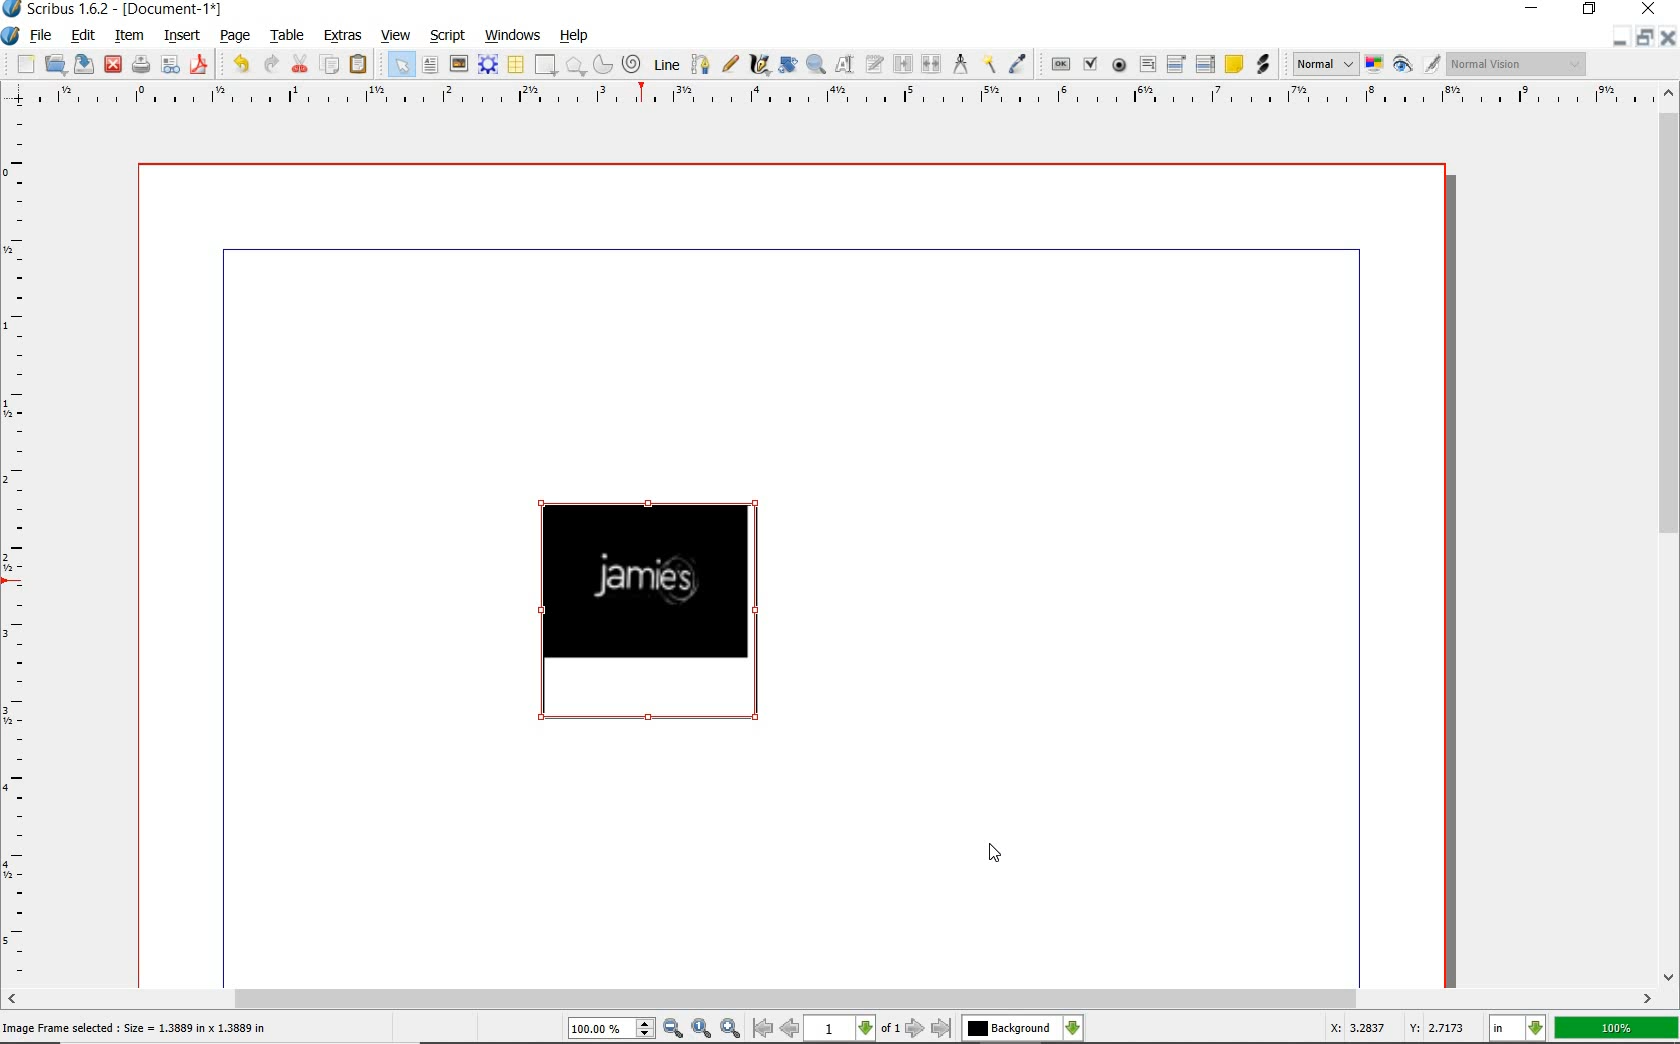  What do you see at coordinates (1263, 63) in the screenshot?
I see `link annotation` at bounding box center [1263, 63].